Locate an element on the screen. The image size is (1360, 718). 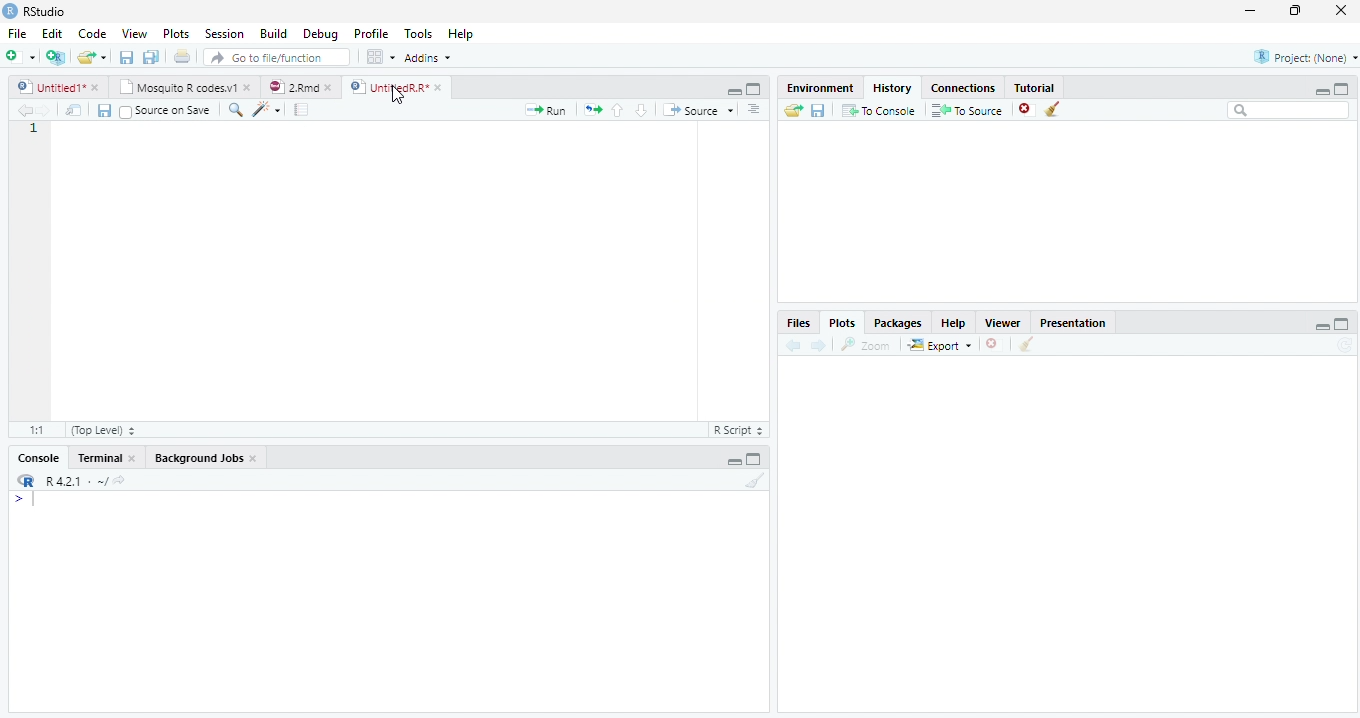
Files is located at coordinates (801, 323).